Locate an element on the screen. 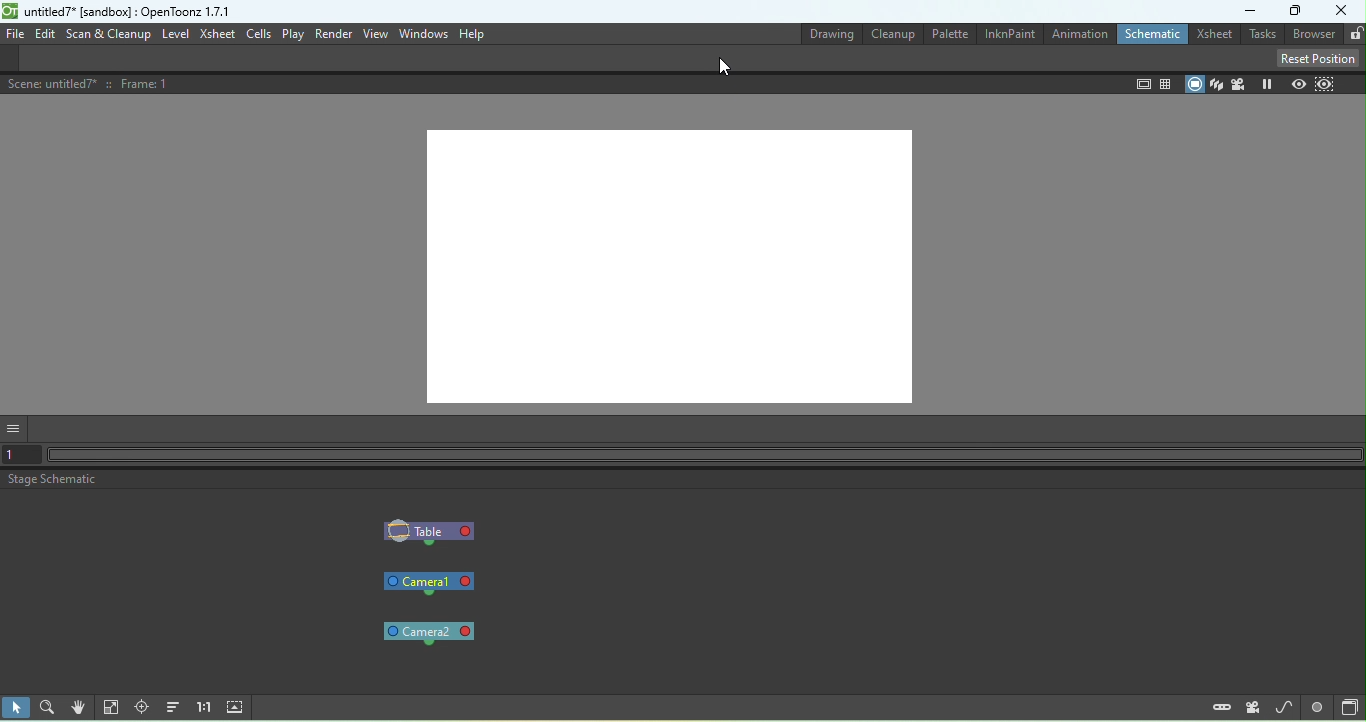  Scene details is located at coordinates (94, 85).